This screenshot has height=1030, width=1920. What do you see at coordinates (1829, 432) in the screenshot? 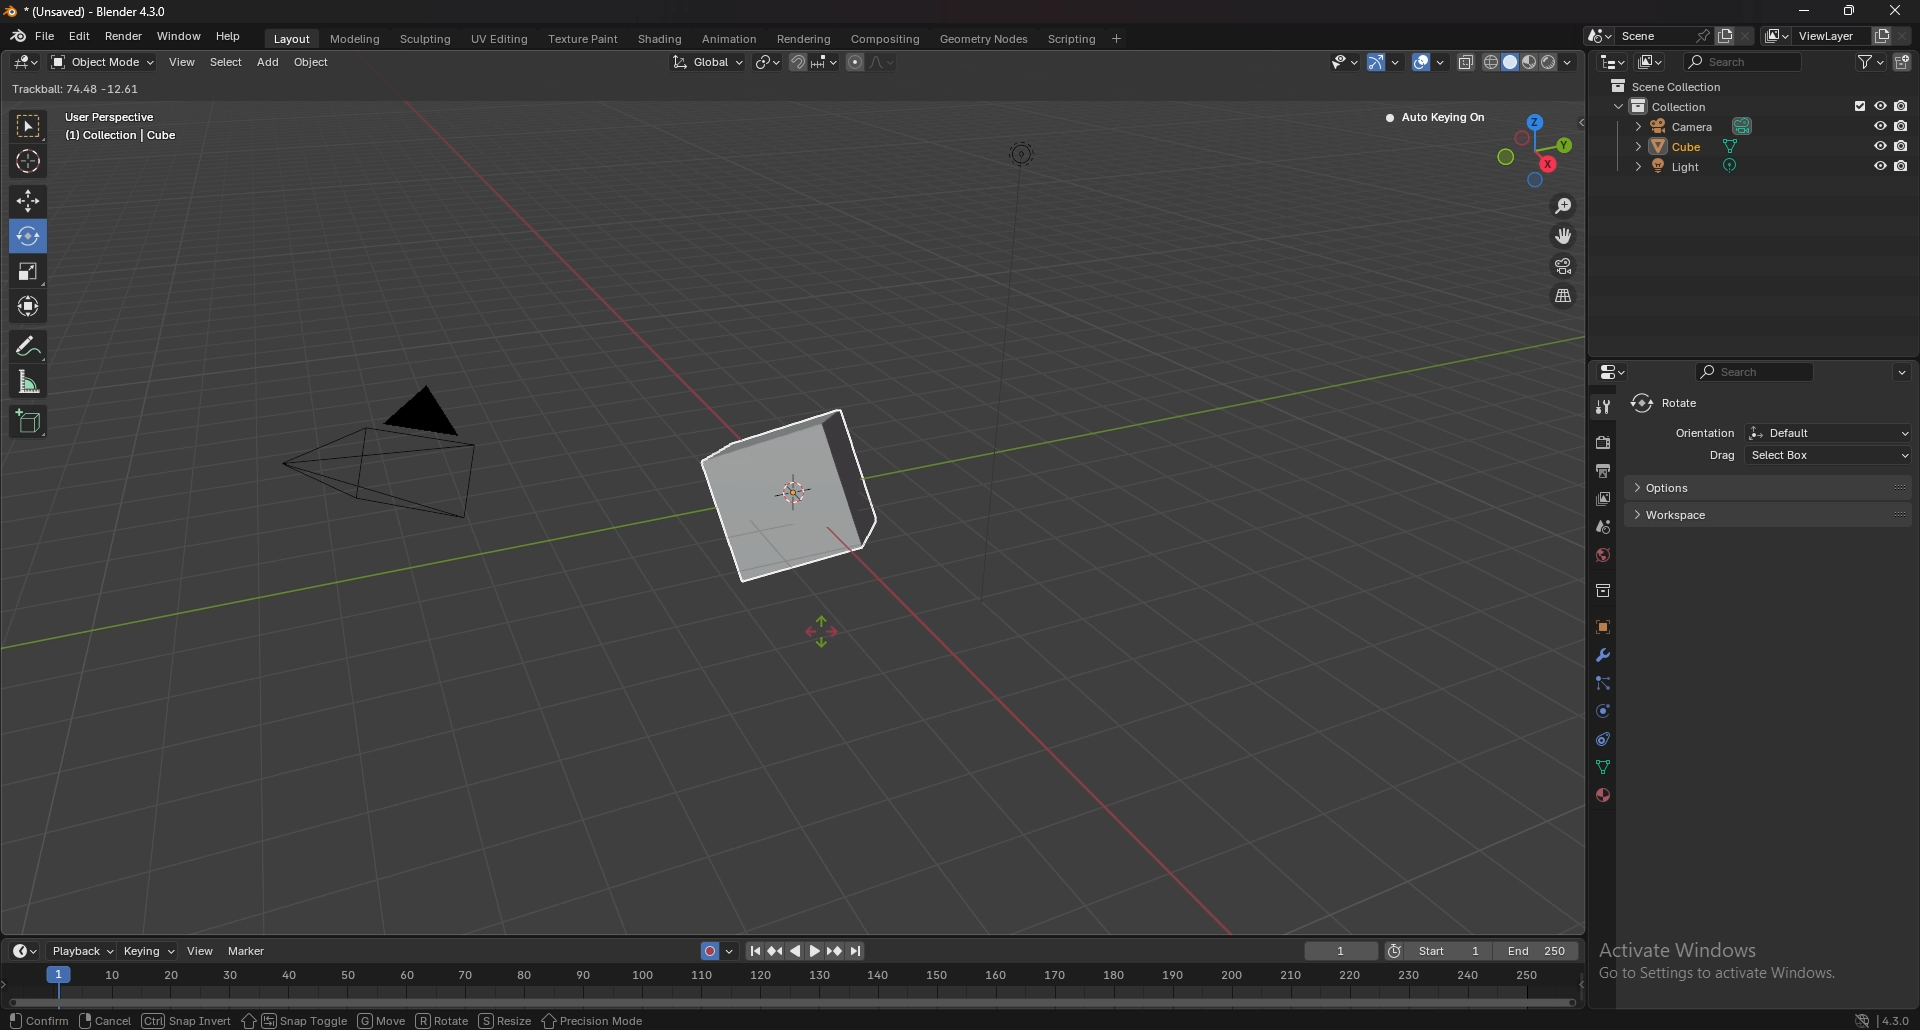
I see `Defalut` at bounding box center [1829, 432].